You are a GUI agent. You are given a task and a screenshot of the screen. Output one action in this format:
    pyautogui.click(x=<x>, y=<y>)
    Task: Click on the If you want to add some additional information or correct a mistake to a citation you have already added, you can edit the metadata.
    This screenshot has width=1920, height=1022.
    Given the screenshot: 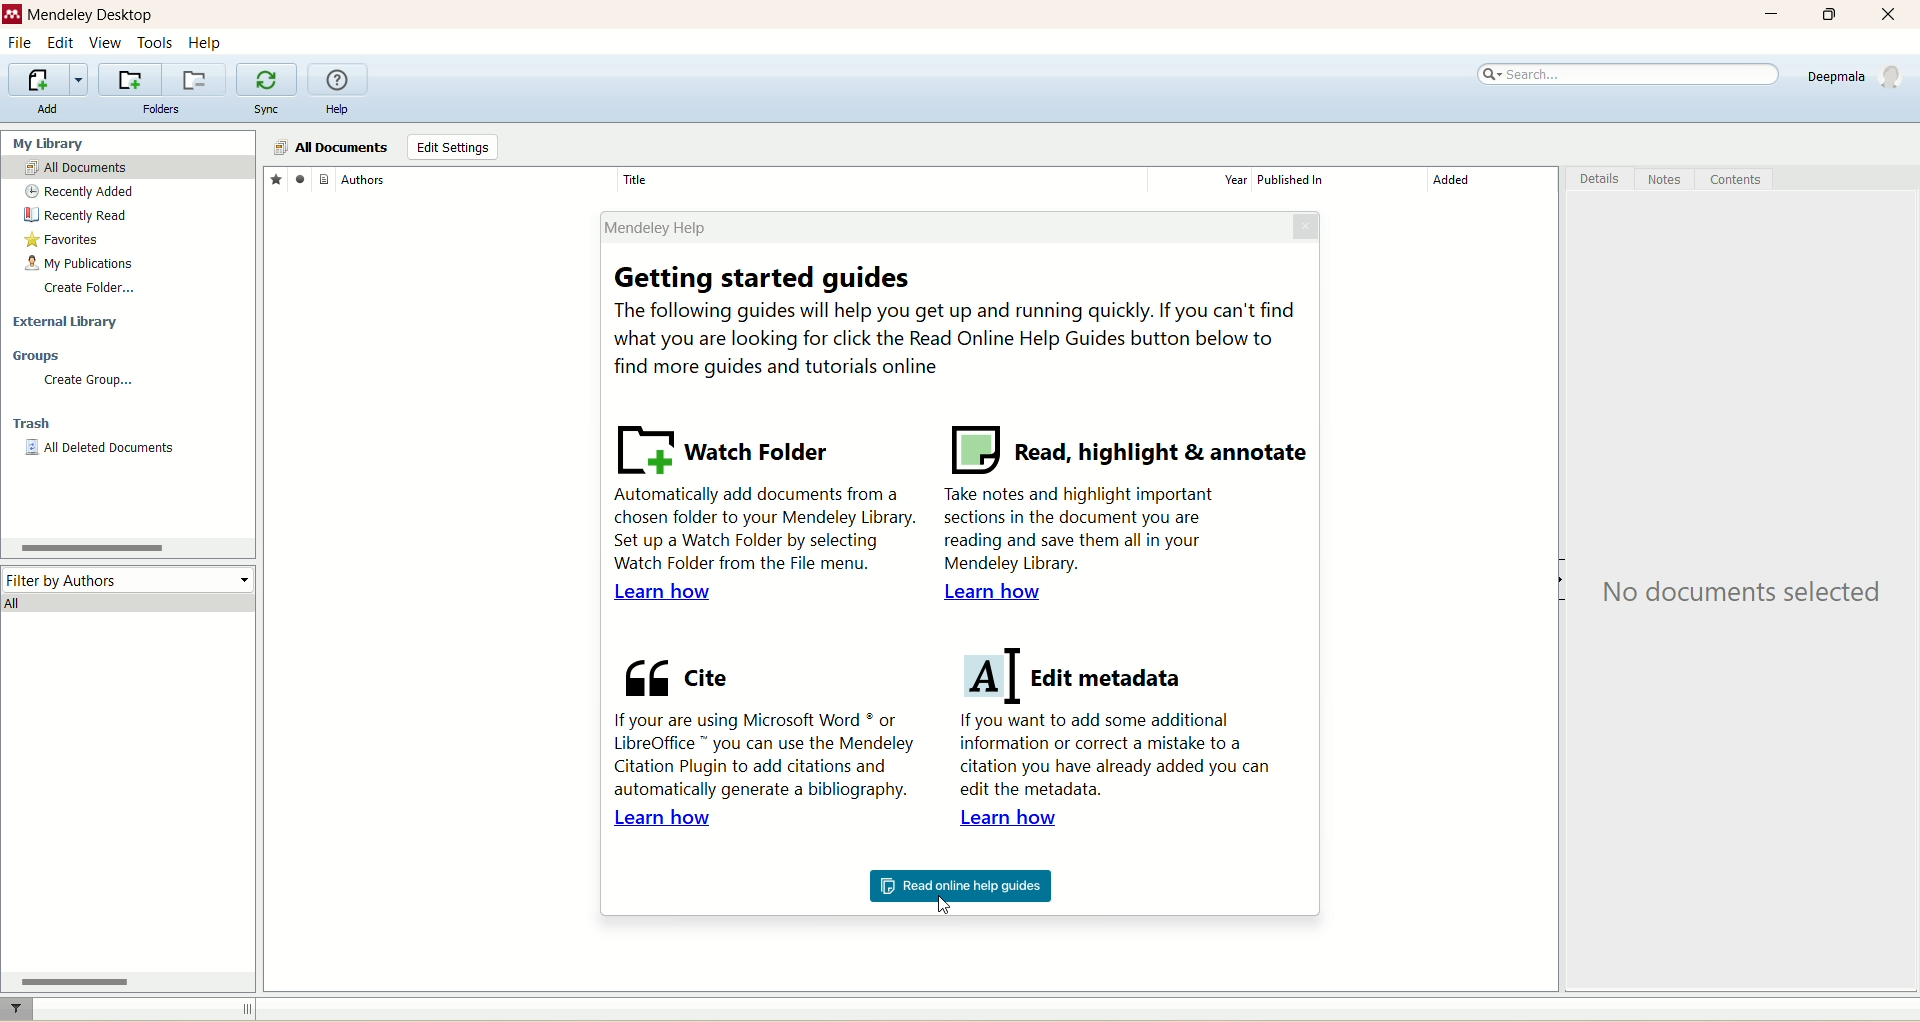 What is the action you would take?
    pyautogui.click(x=1119, y=758)
    